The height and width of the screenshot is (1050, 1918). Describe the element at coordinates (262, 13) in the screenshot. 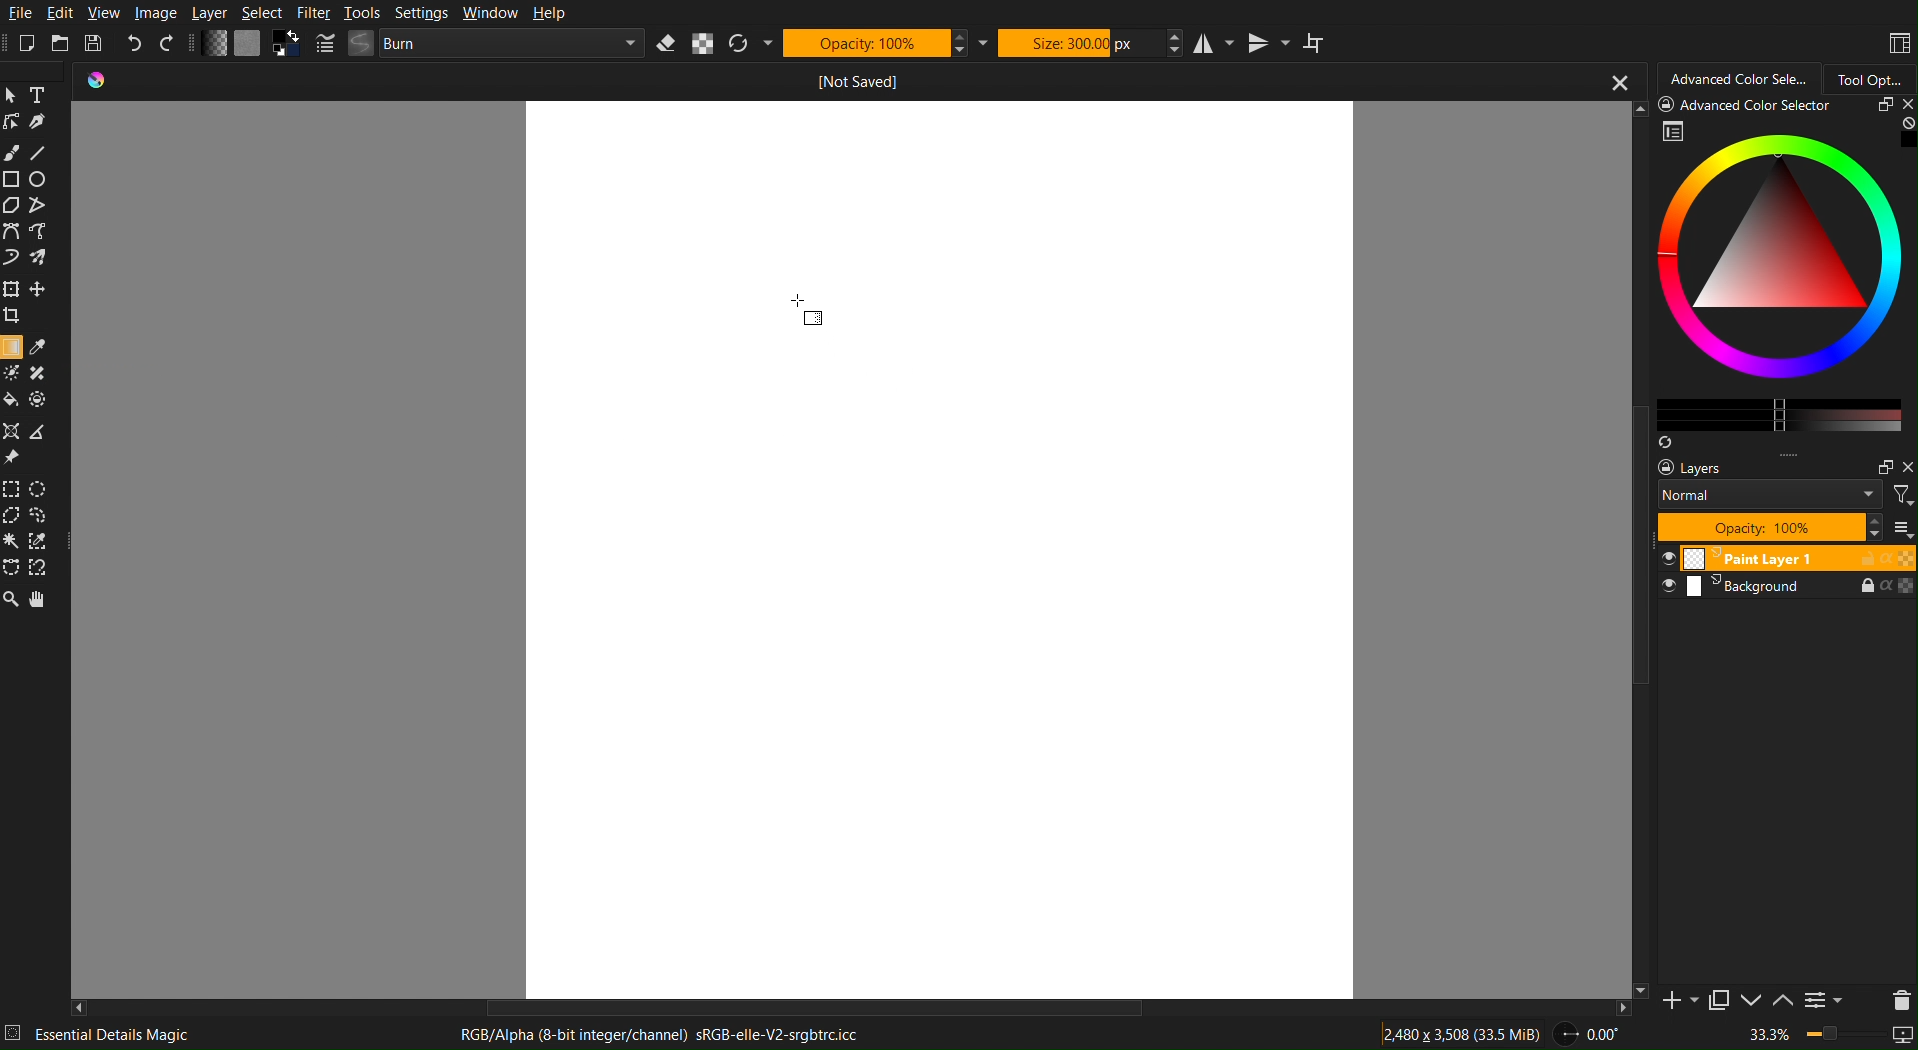

I see `Select` at that location.